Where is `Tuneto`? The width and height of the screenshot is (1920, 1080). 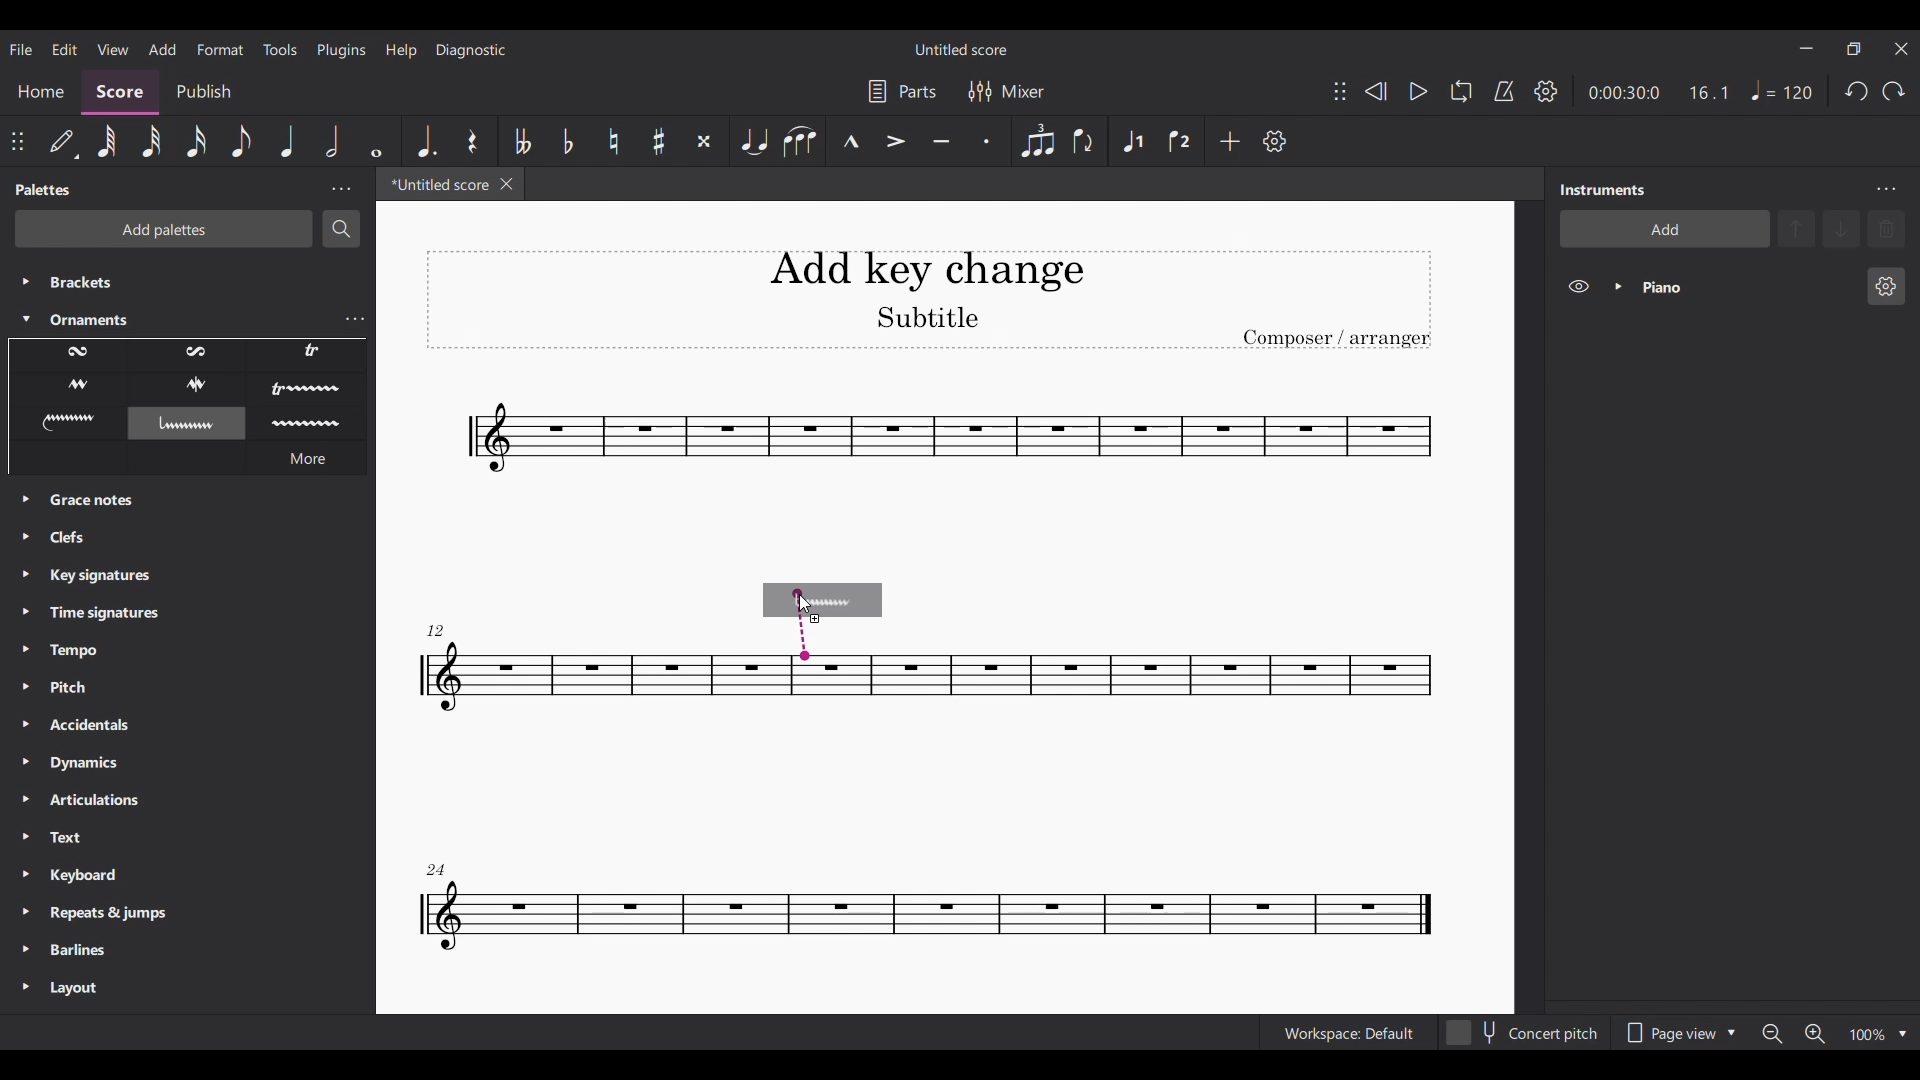
Tuneto is located at coordinates (941, 140).